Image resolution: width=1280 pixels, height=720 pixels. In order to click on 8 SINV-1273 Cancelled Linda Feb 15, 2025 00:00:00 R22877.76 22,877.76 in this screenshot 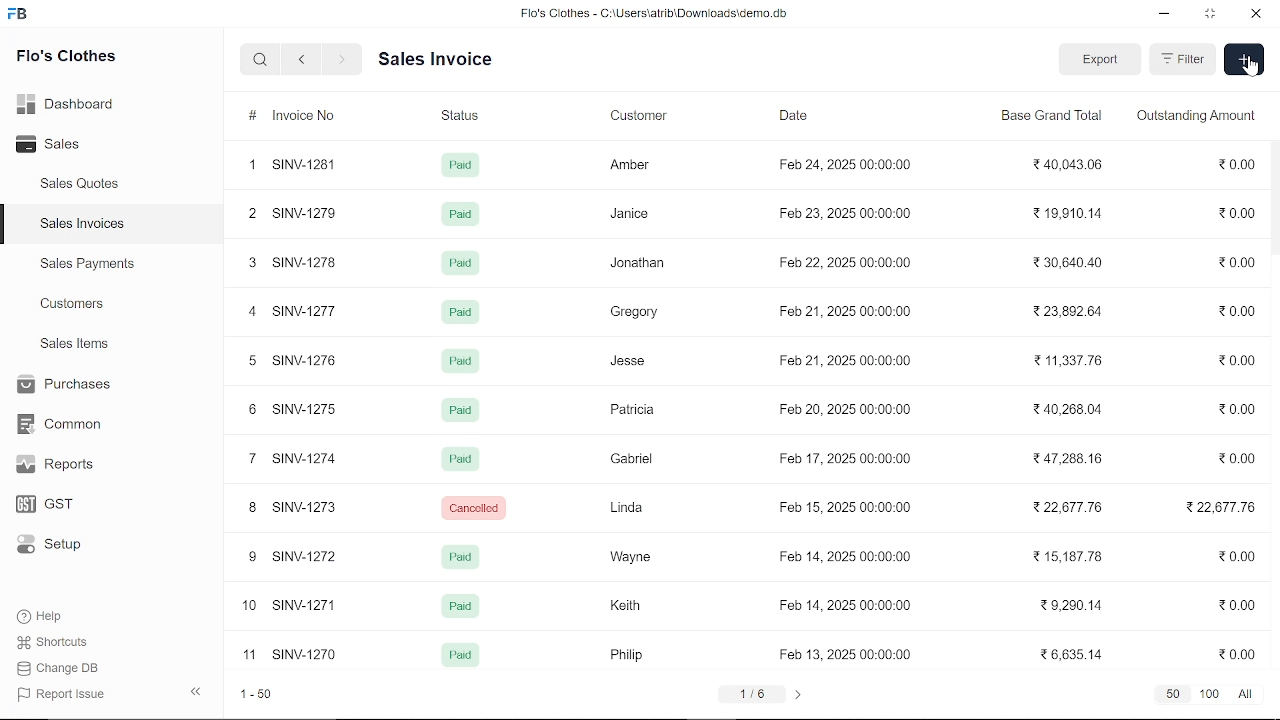, I will do `click(754, 509)`.